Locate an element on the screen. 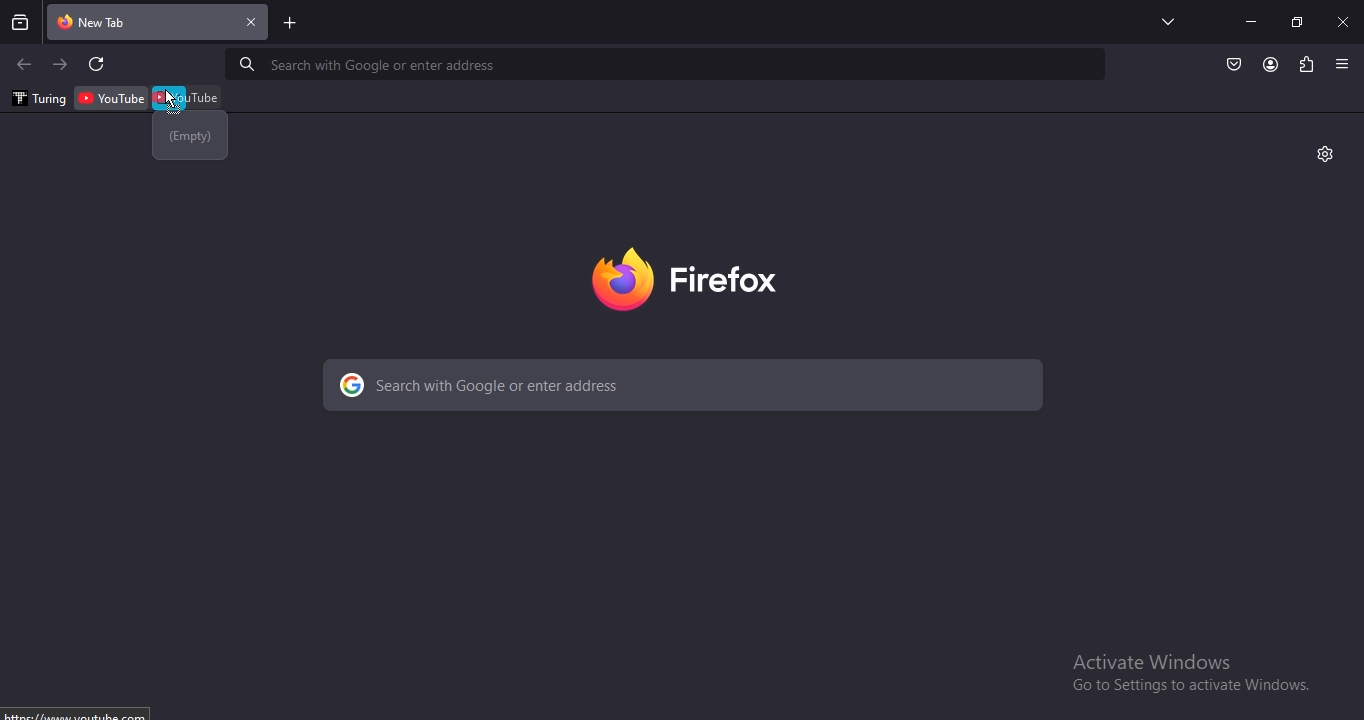  restore windows is located at coordinates (1299, 22).